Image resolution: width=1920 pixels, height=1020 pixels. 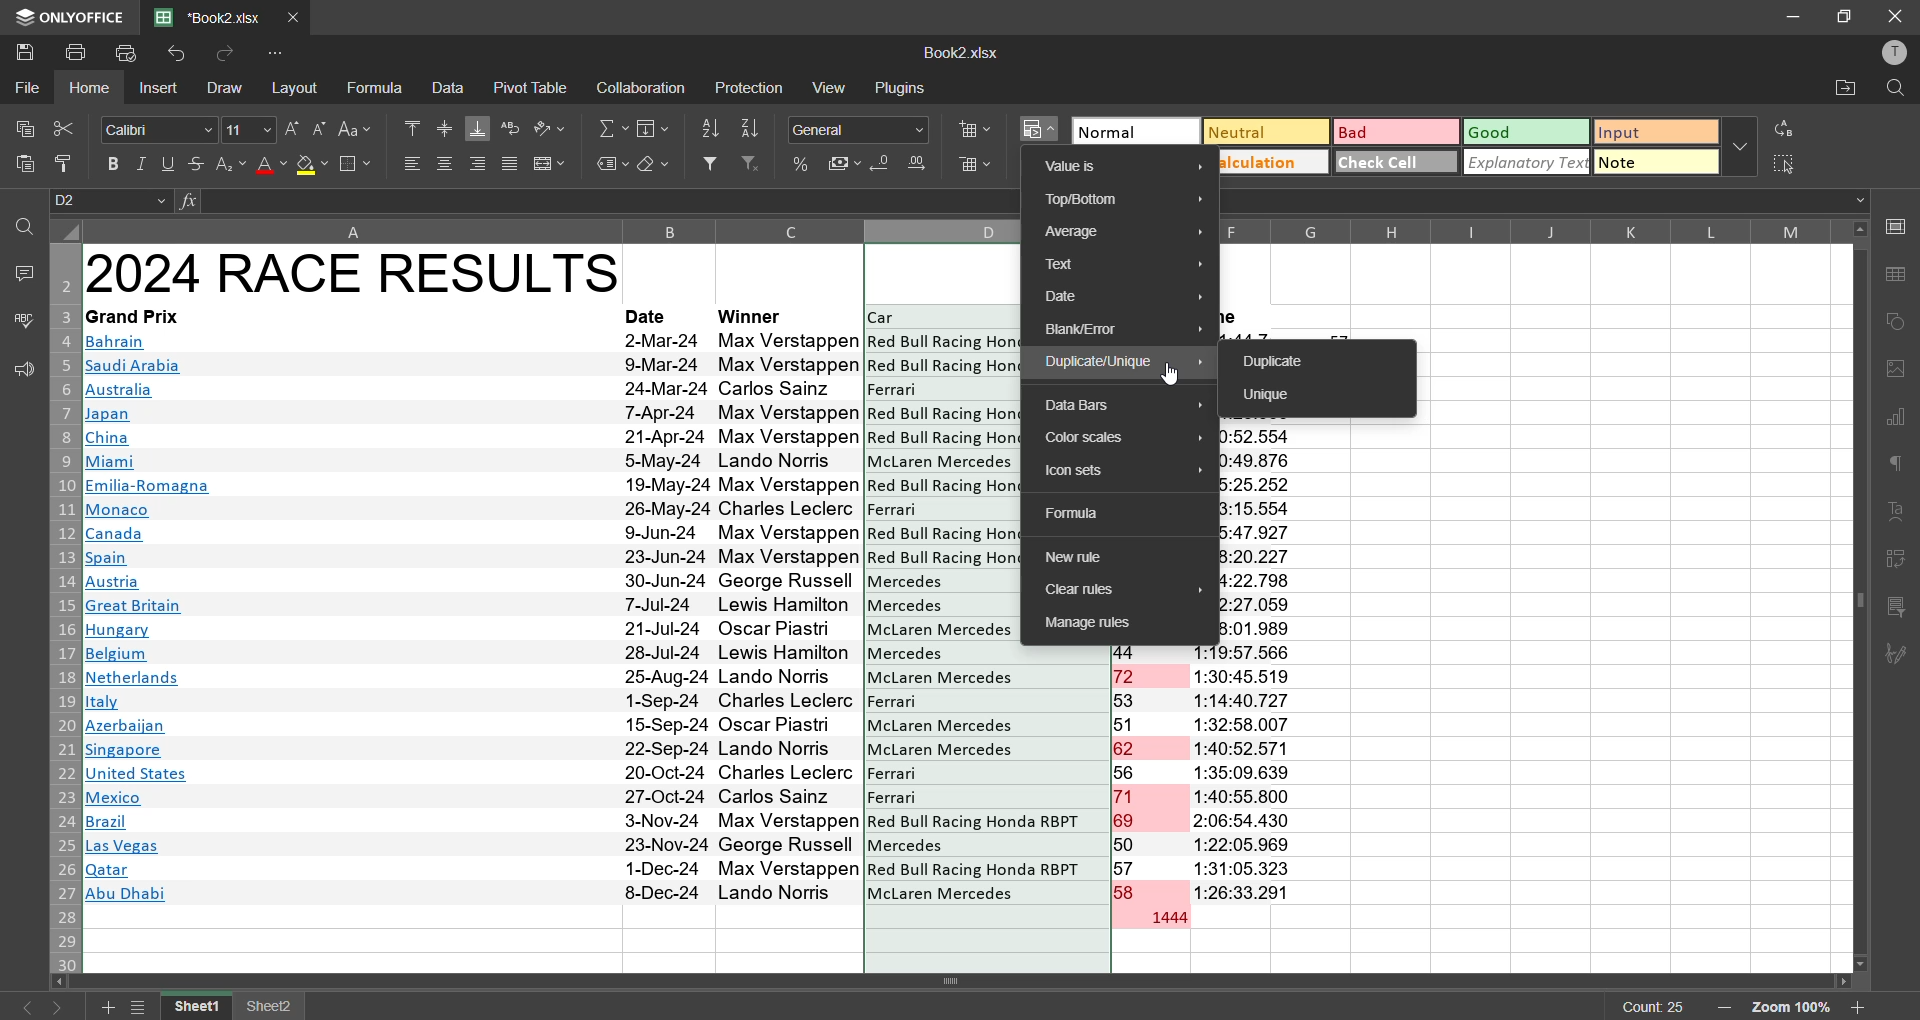 I want to click on insert, so click(x=160, y=90).